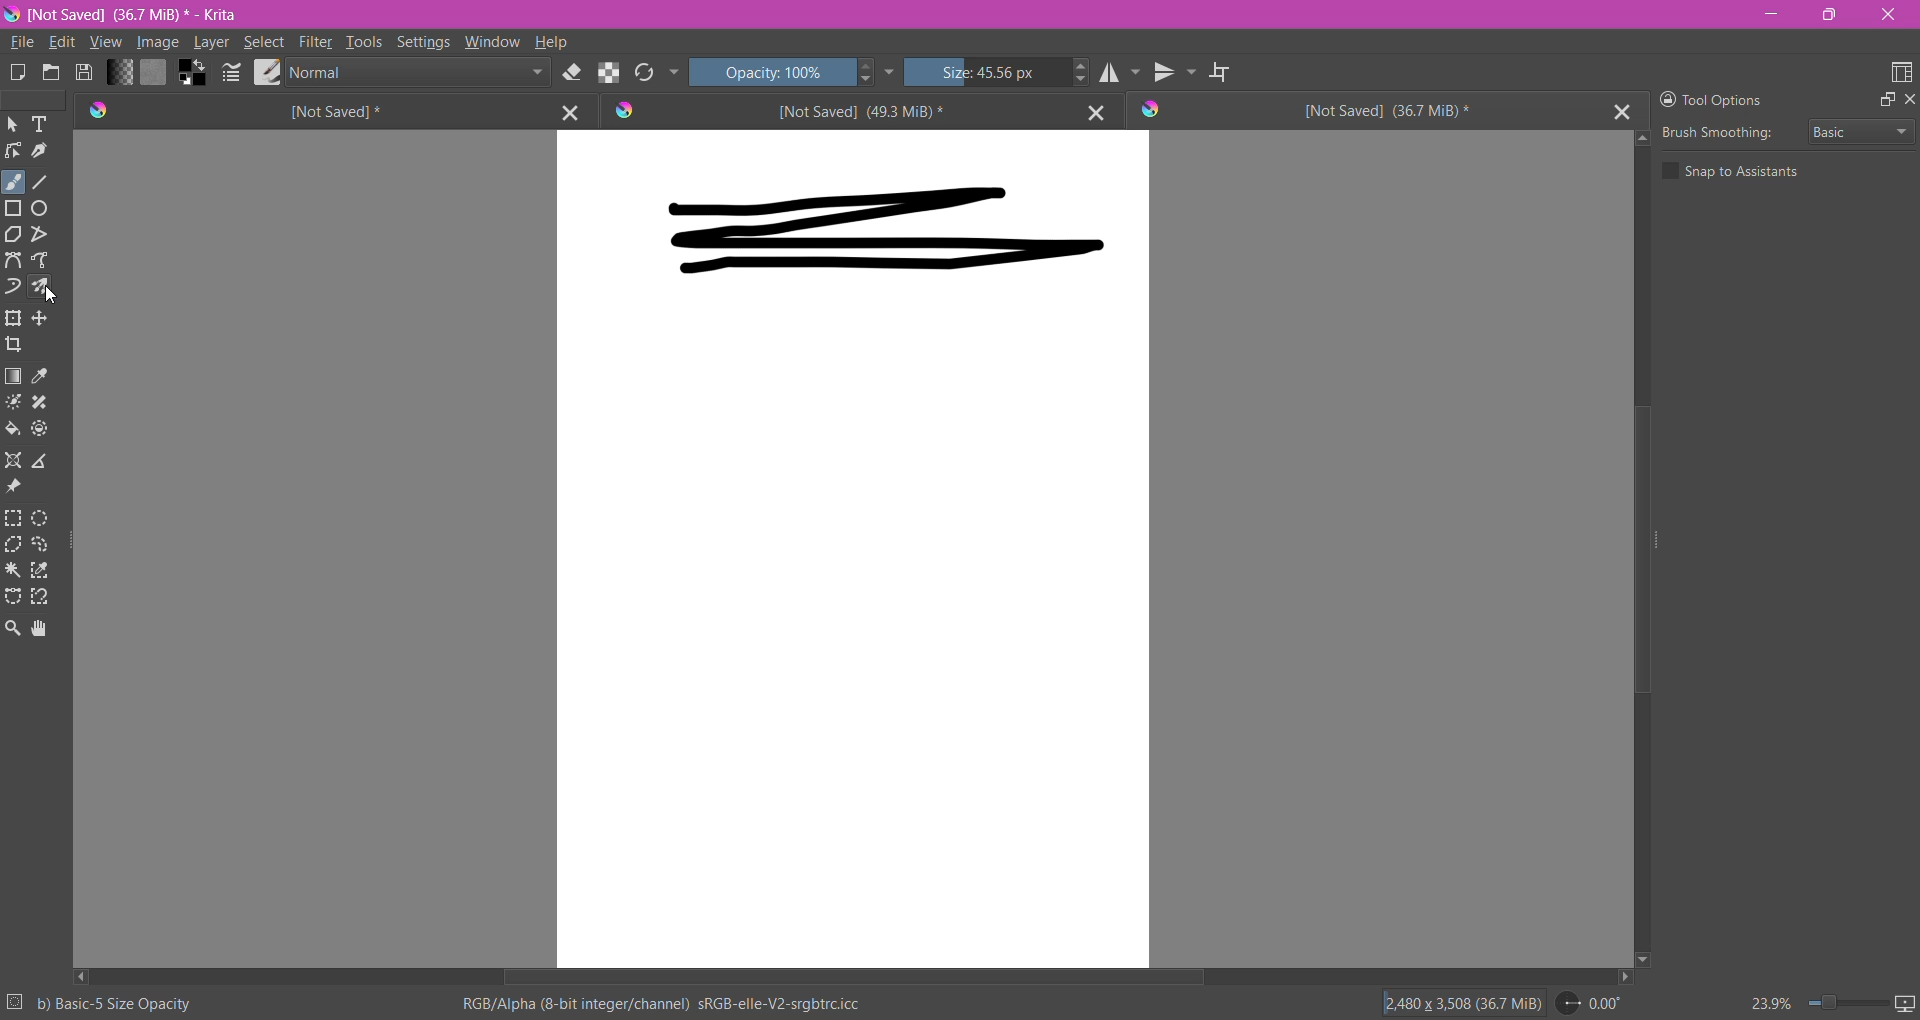 This screenshot has height=1020, width=1920. Describe the element at coordinates (853, 549) in the screenshot. I see `Canvas with brushstrokes` at that location.